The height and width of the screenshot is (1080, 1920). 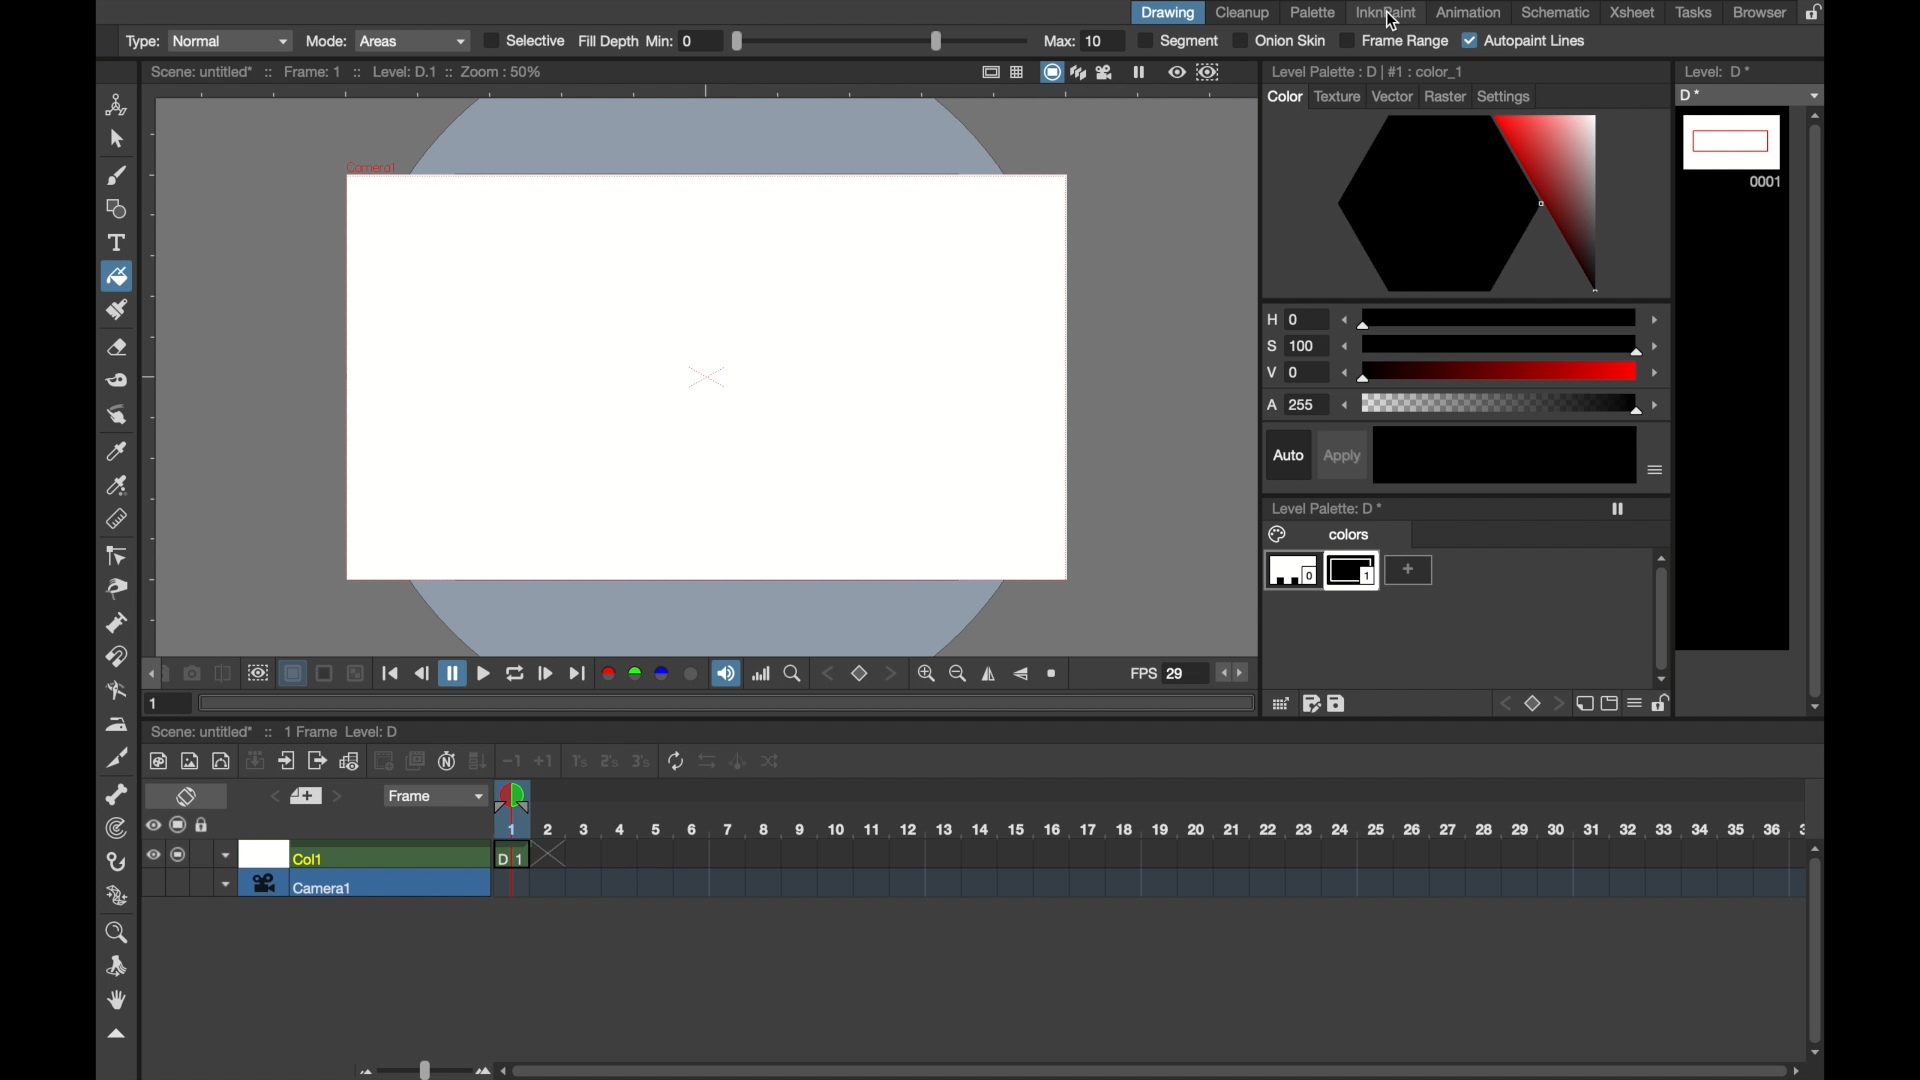 What do you see at coordinates (1297, 374) in the screenshot?
I see `V` at bounding box center [1297, 374].